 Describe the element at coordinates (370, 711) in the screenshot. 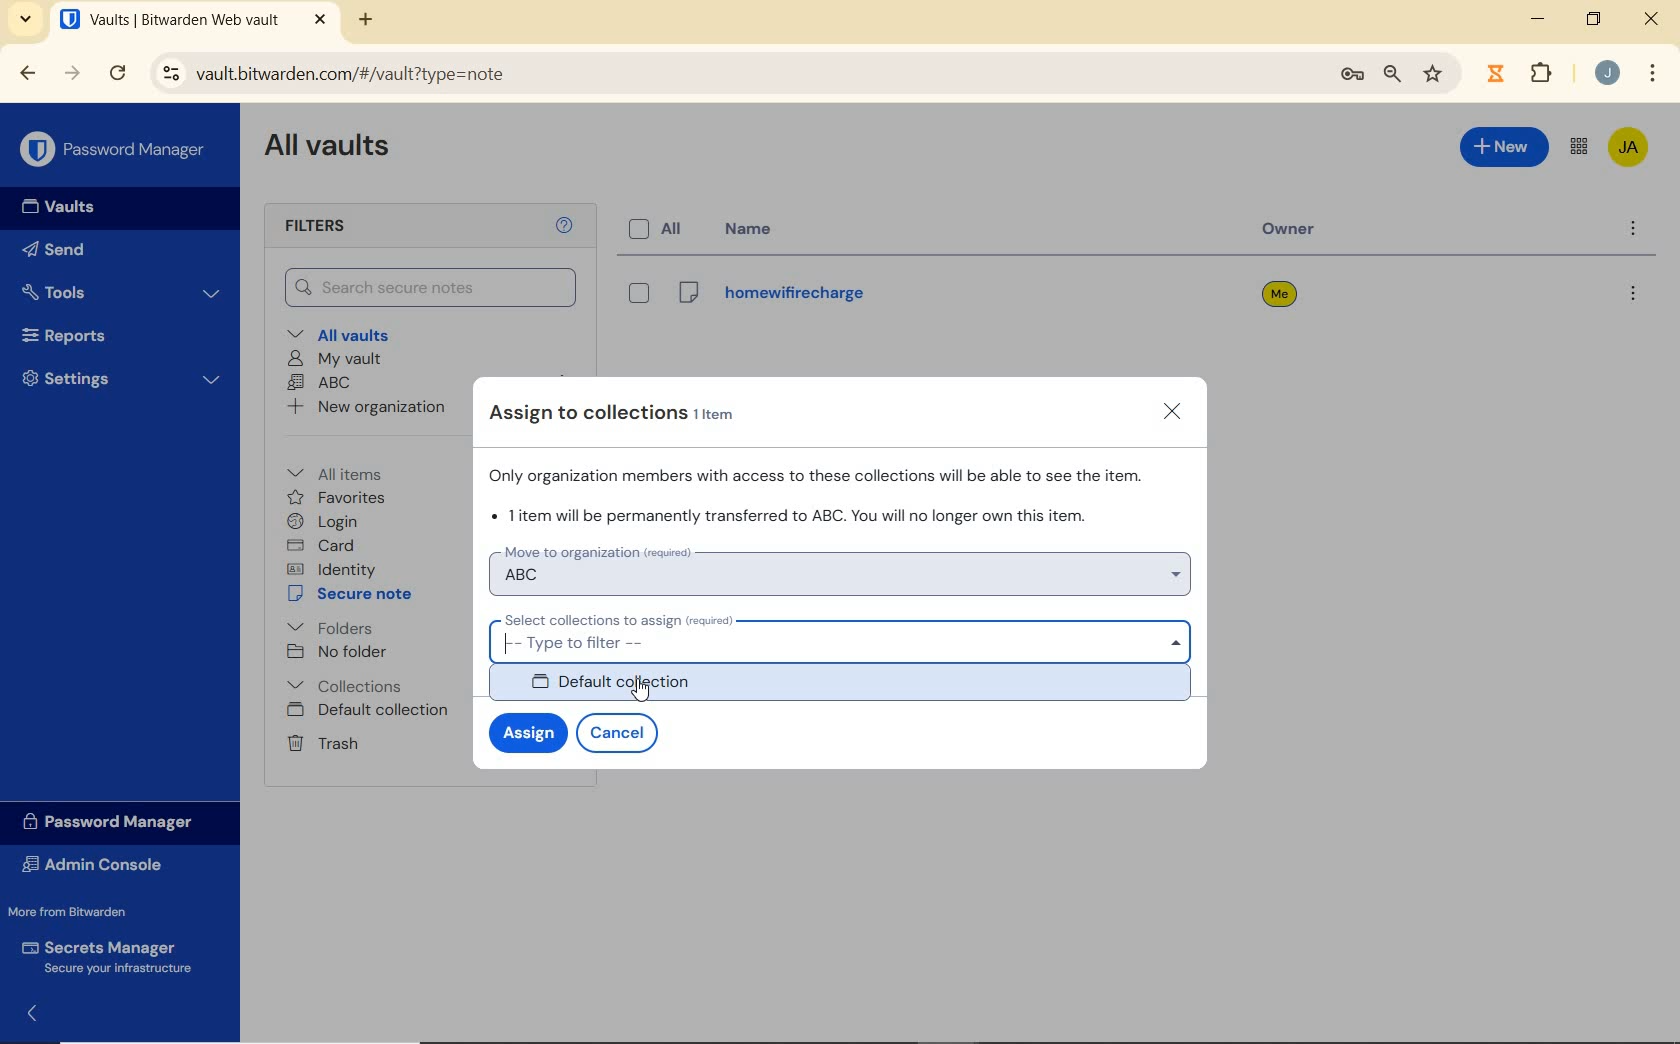

I see `Default collection` at that location.